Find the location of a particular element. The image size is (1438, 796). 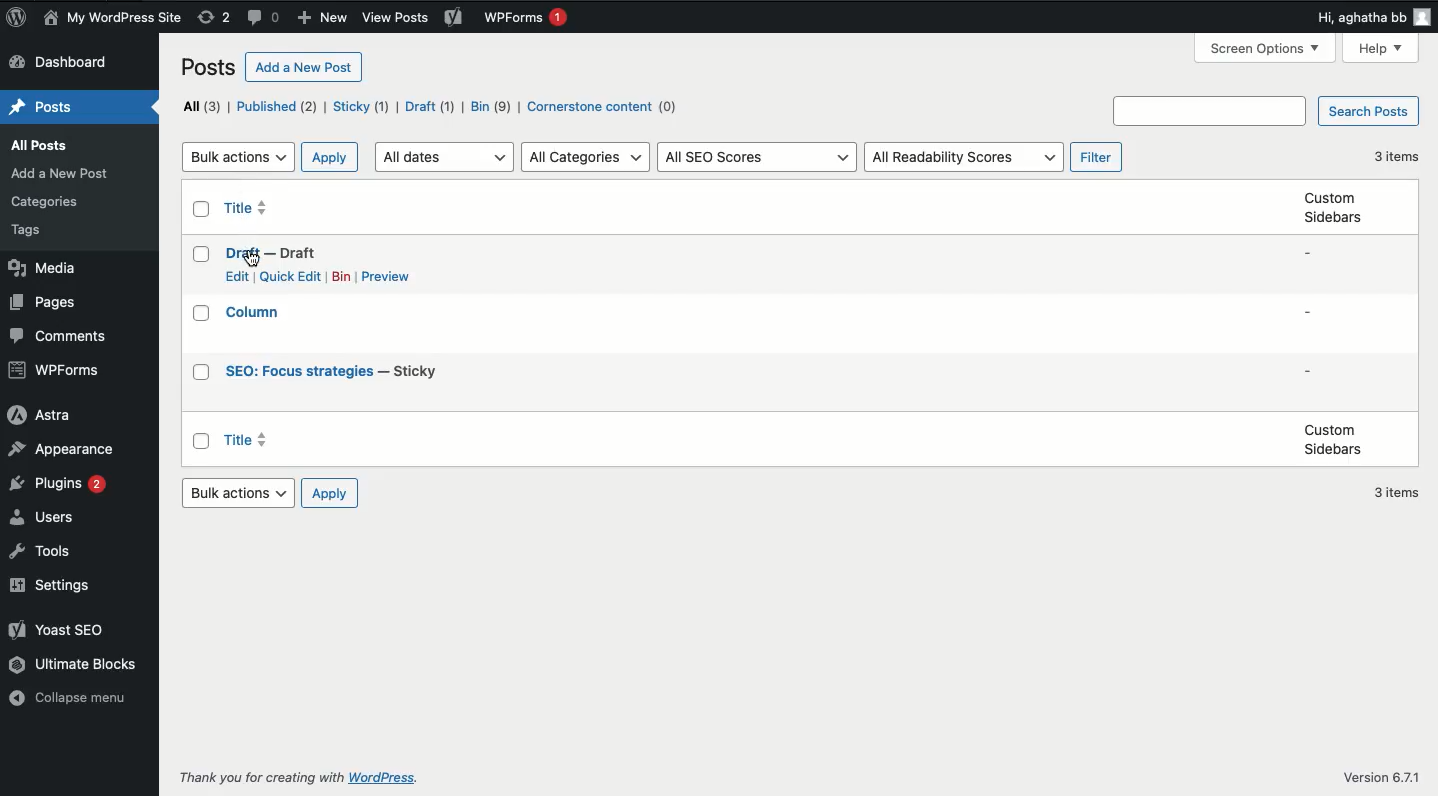

Collapse menu is located at coordinates (67, 695).